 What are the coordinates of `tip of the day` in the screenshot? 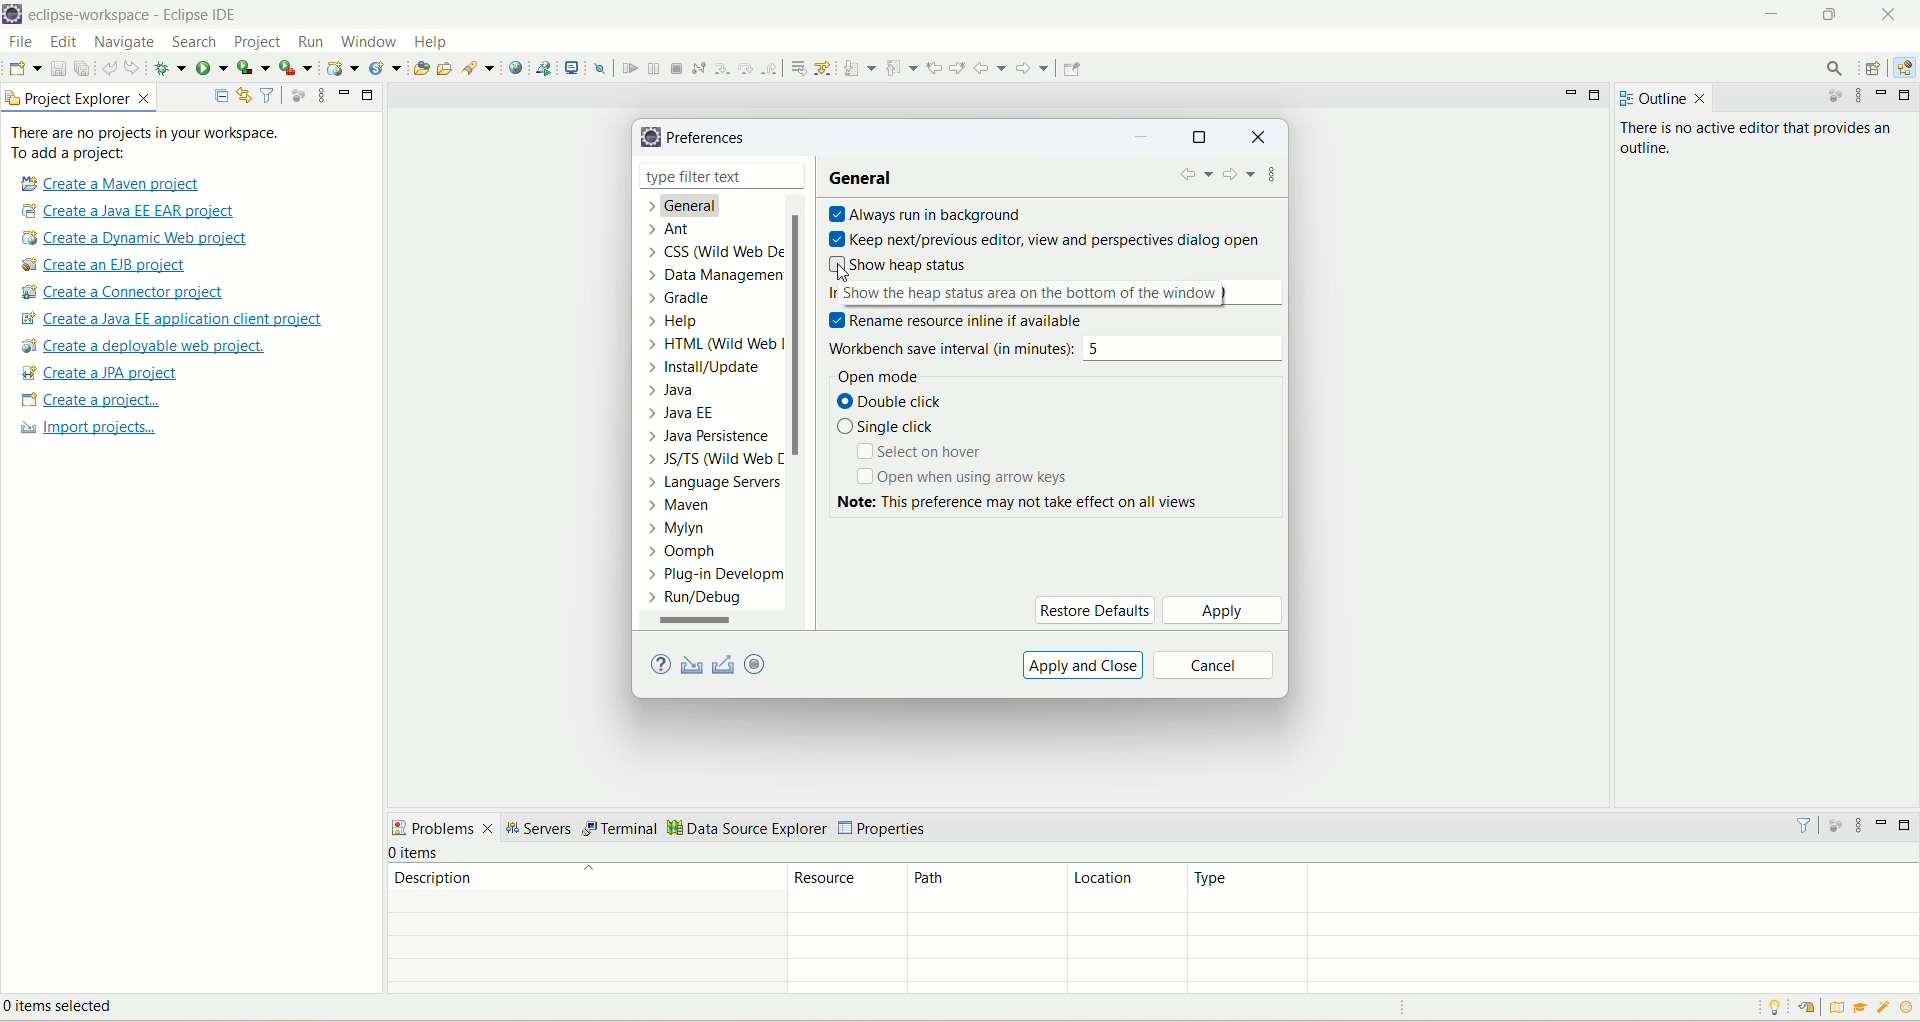 It's located at (1907, 1007).